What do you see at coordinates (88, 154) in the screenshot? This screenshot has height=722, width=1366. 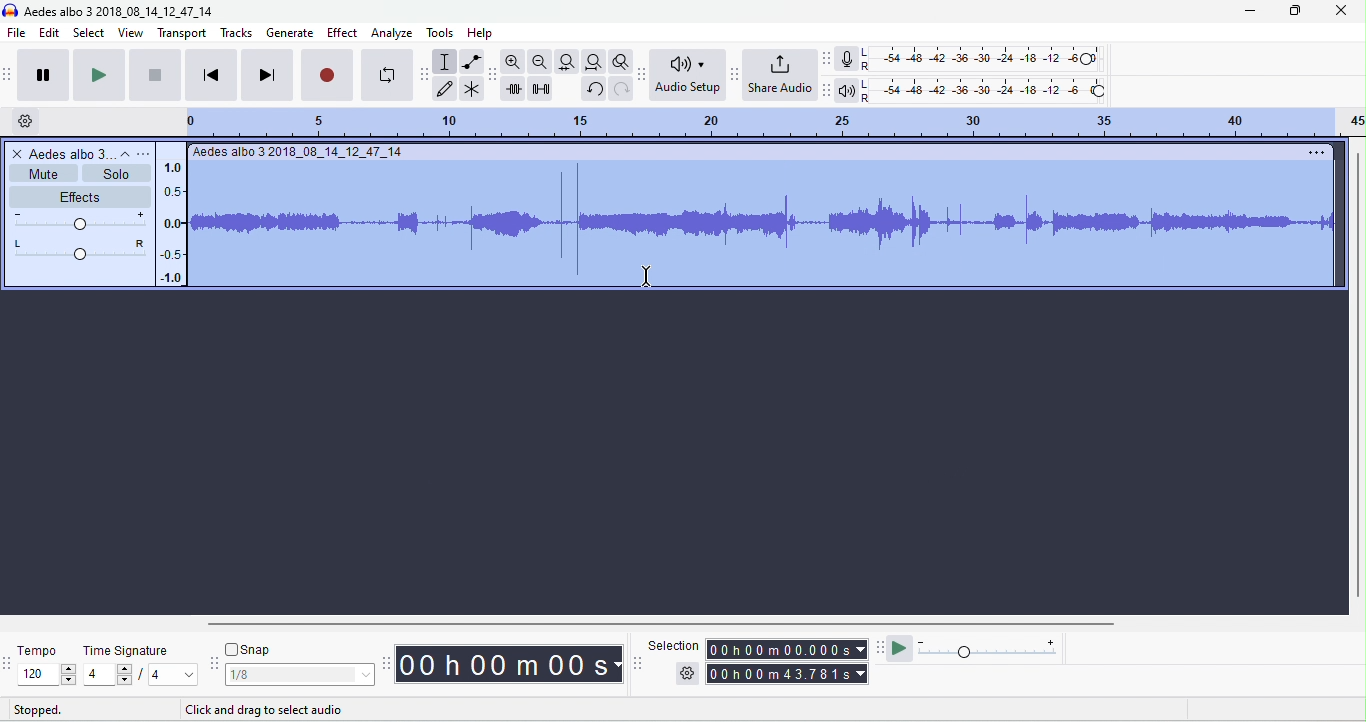 I see `` at bounding box center [88, 154].